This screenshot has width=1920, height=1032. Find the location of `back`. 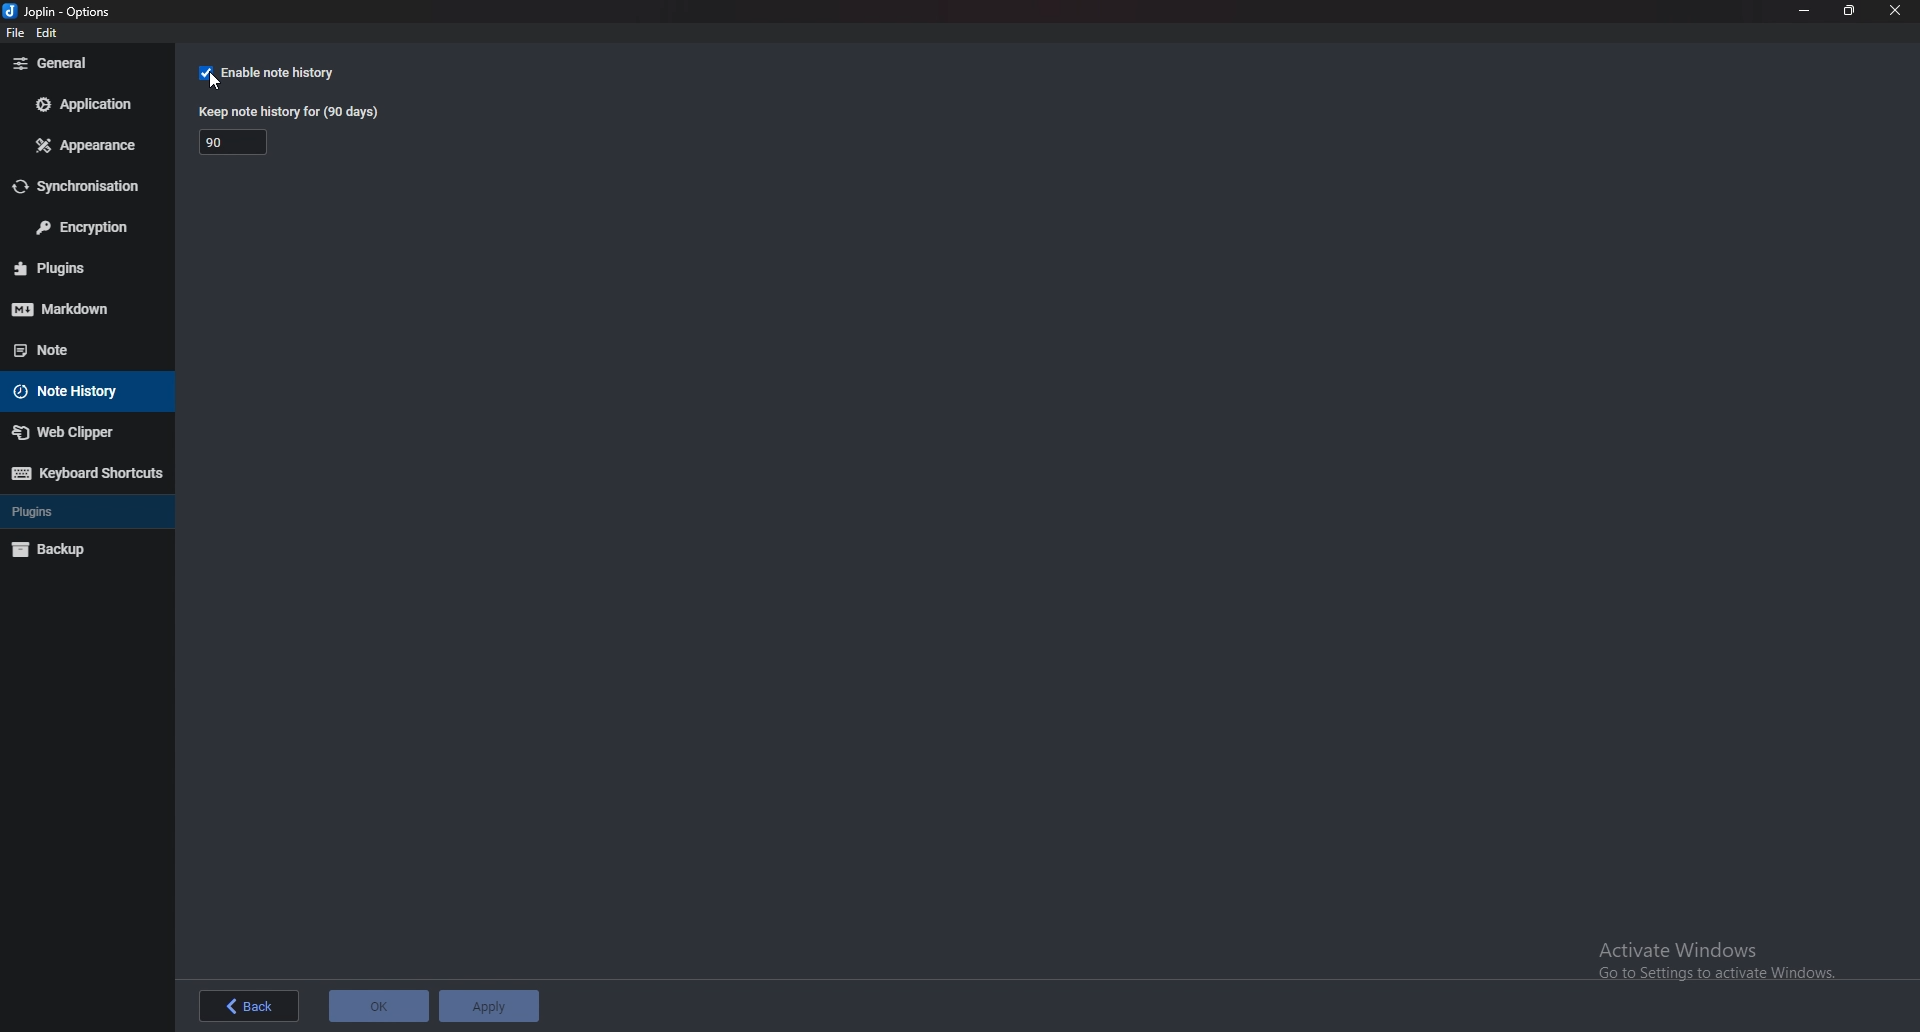

back is located at coordinates (249, 1006).